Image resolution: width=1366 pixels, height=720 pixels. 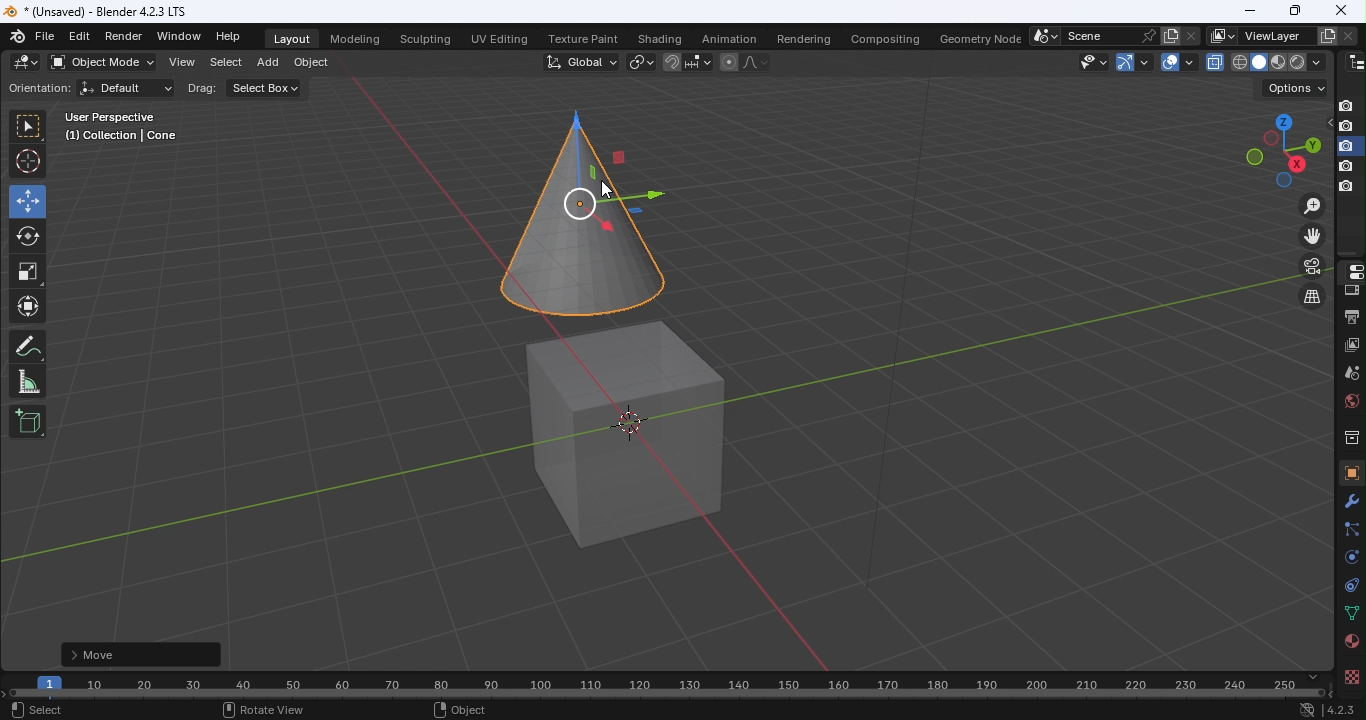 I want to click on viewpoint shader: Material view, so click(x=1277, y=61).